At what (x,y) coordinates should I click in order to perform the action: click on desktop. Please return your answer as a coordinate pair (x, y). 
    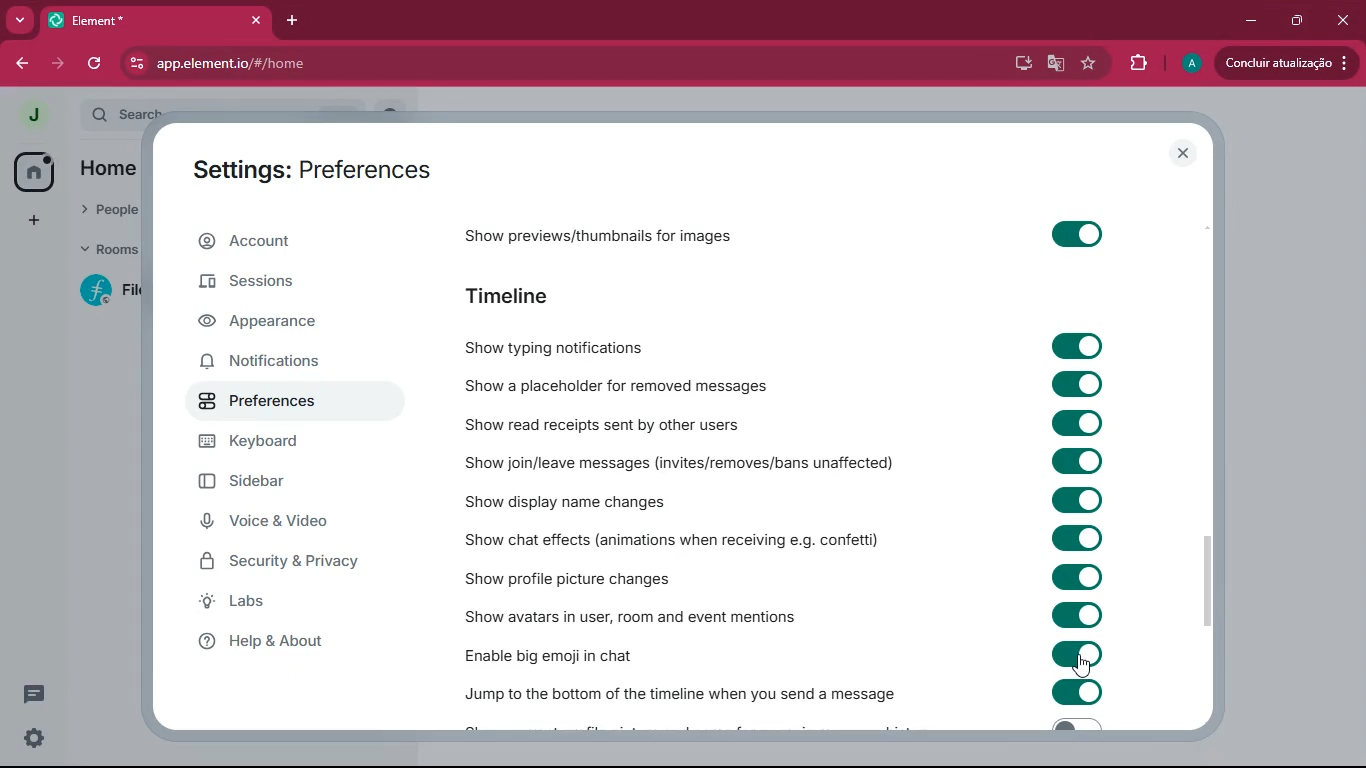
    Looking at the image, I should click on (1021, 63).